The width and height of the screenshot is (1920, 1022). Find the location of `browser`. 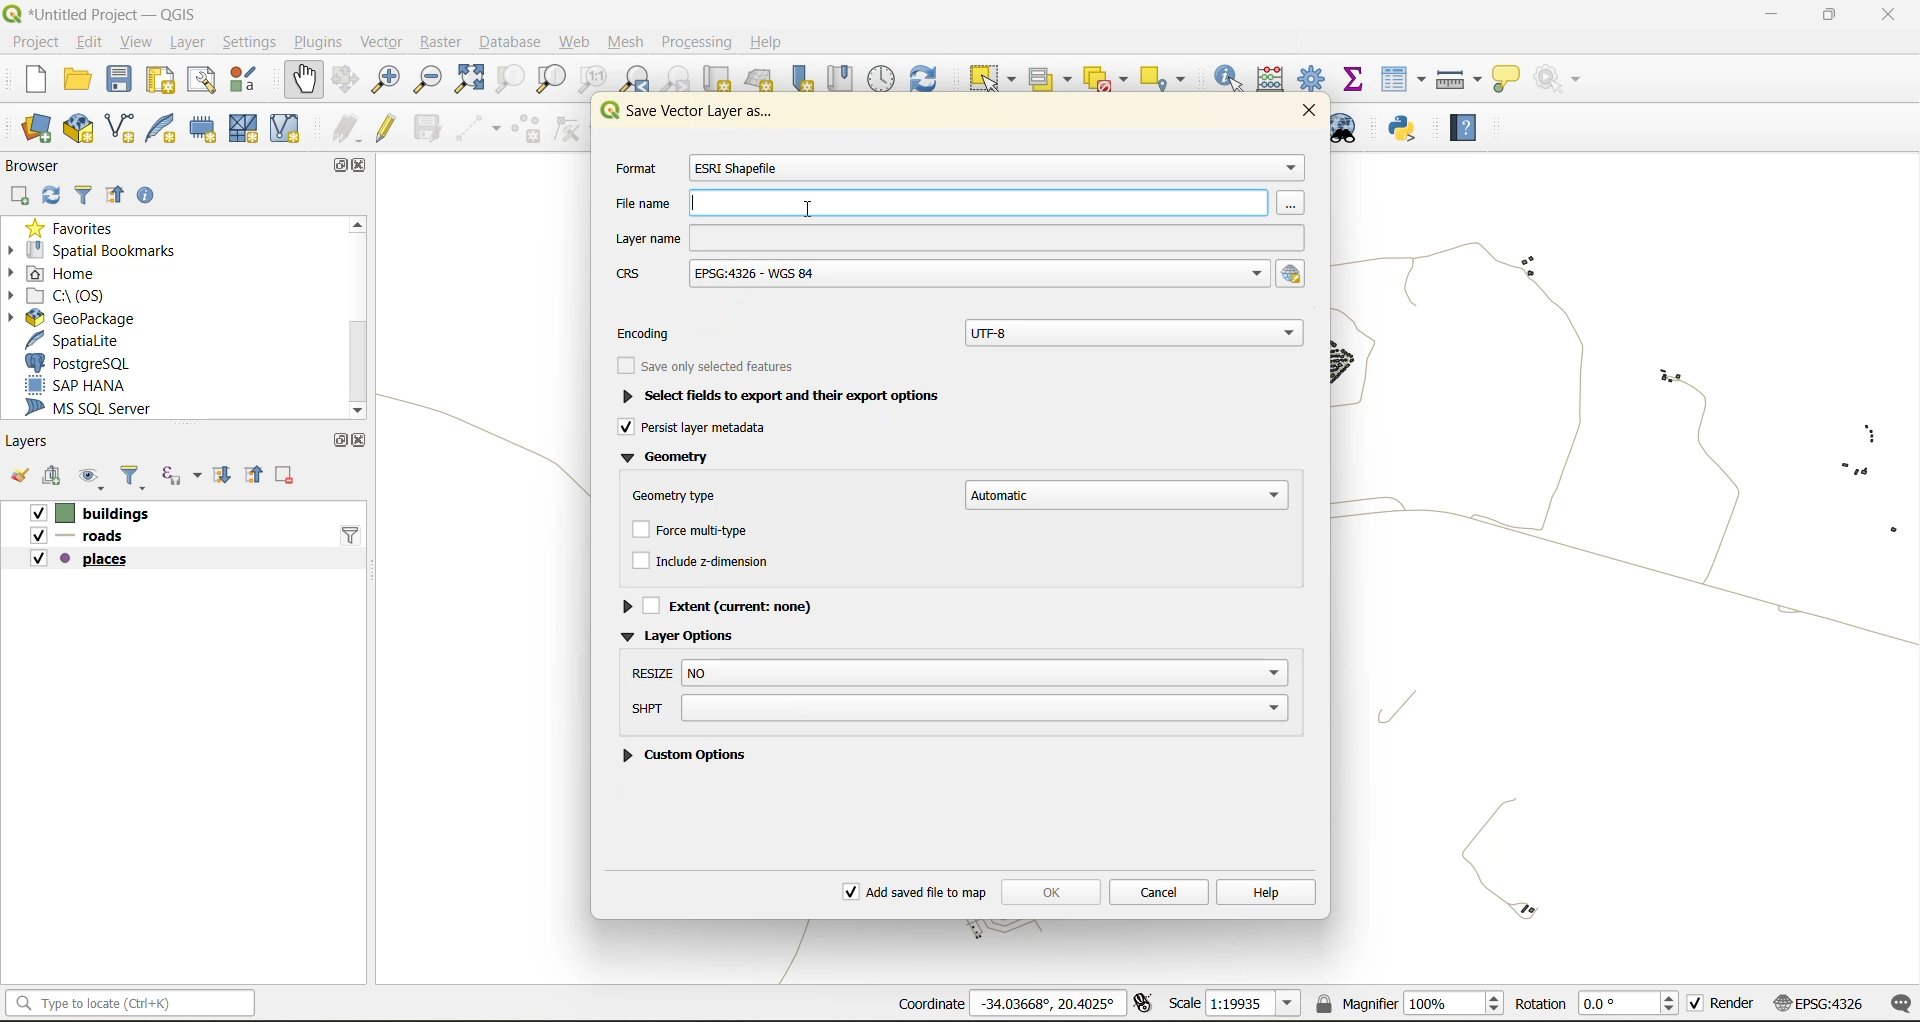

browser is located at coordinates (40, 163).